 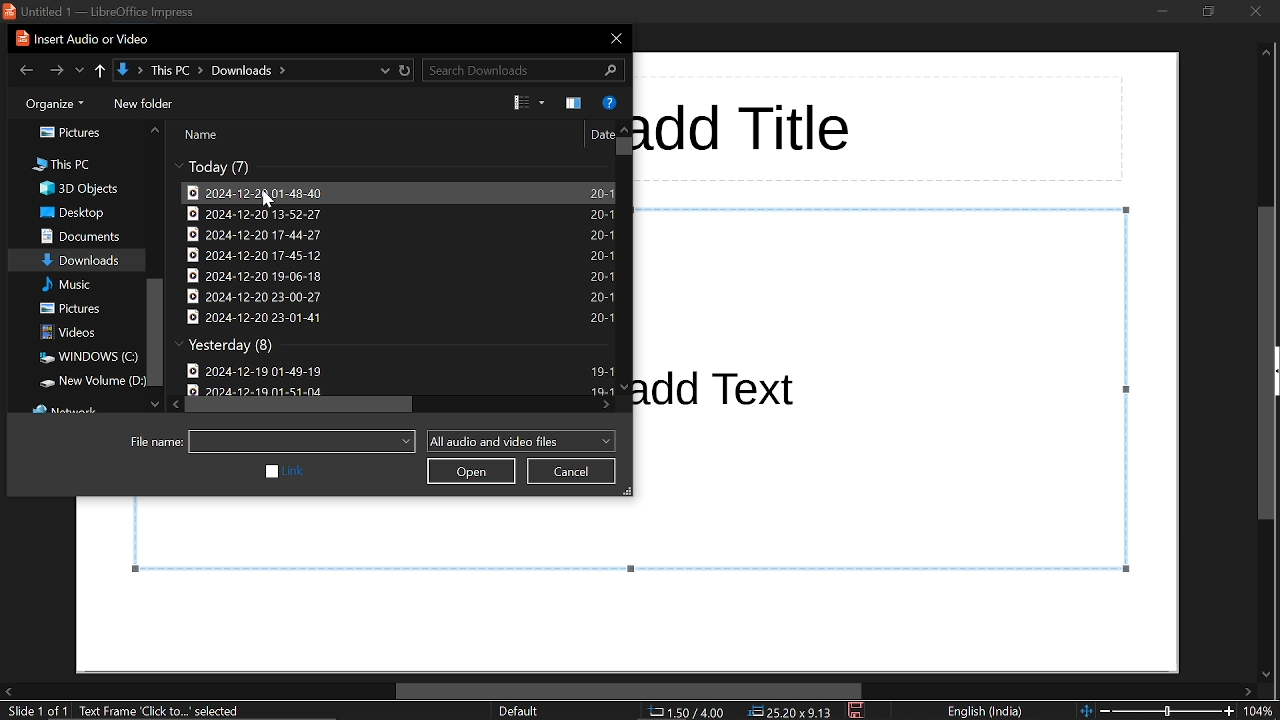 I want to click on files modified yesterday, so click(x=230, y=346).